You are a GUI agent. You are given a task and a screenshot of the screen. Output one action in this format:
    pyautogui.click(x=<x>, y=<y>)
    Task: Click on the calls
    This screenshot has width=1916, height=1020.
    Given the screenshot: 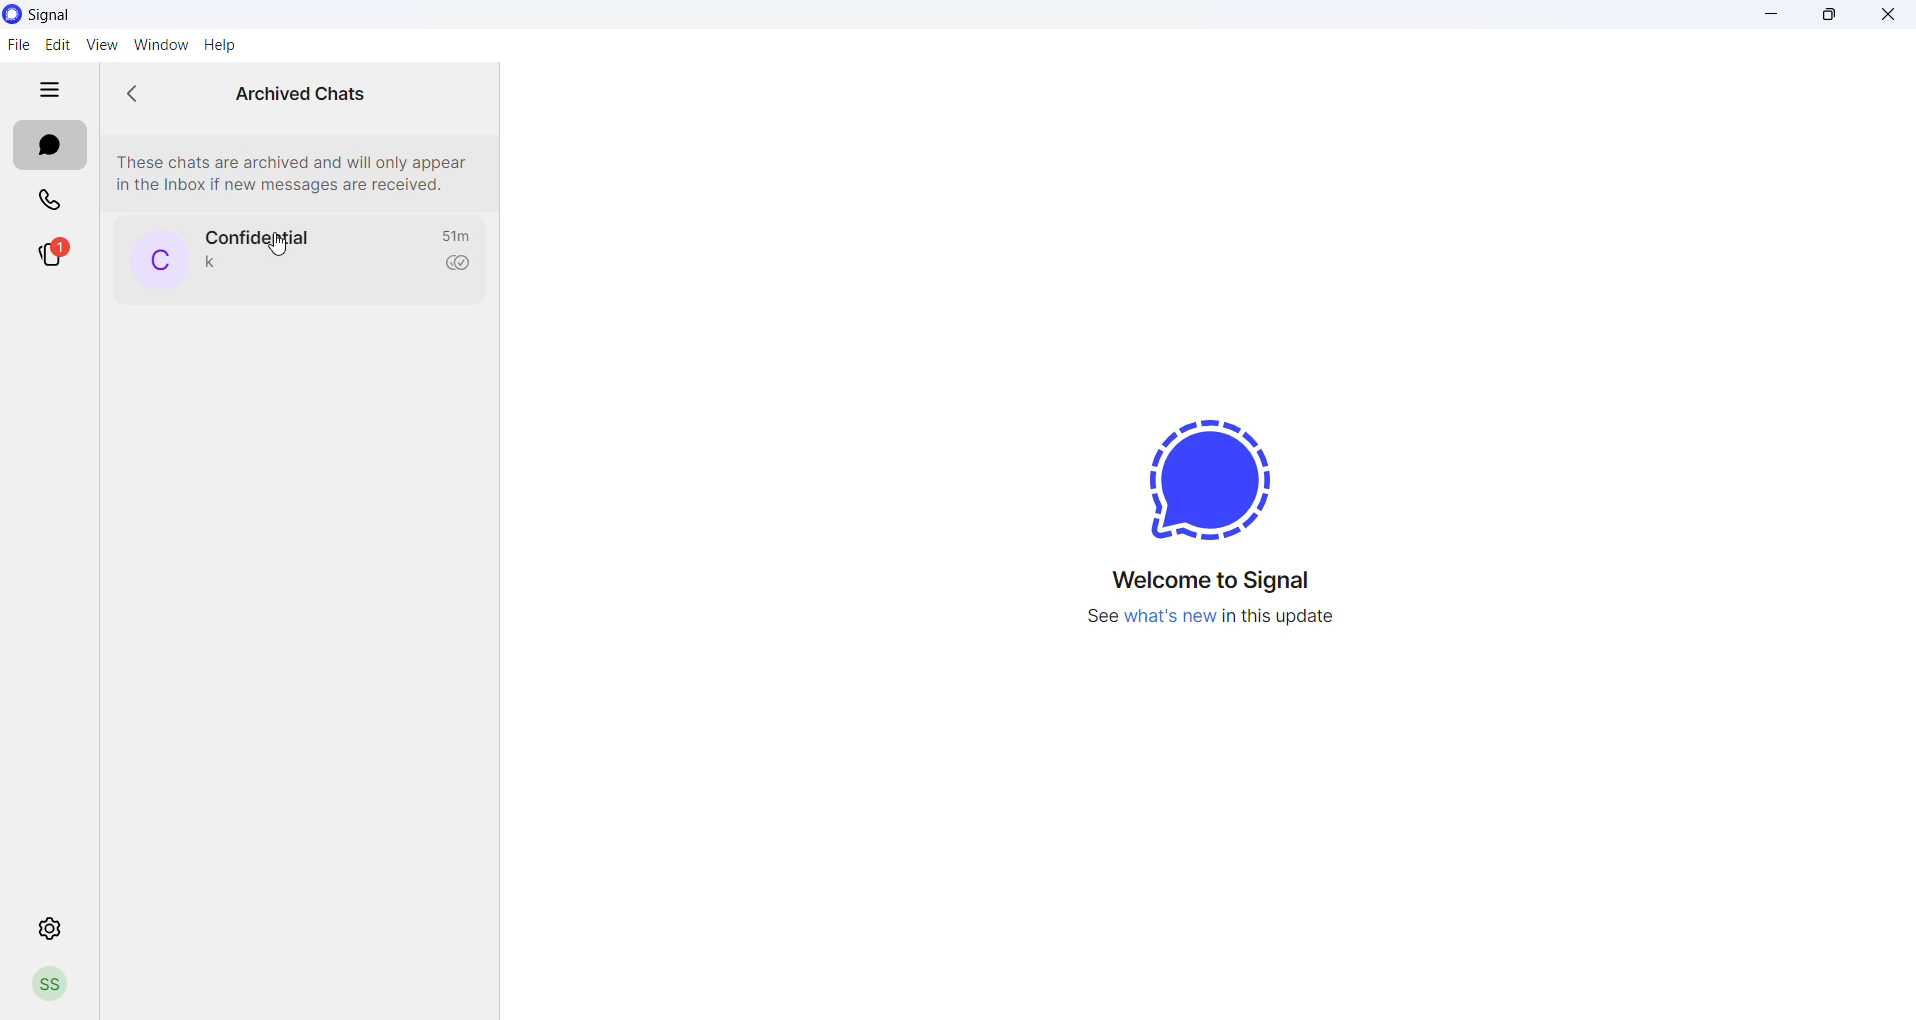 What is the action you would take?
    pyautogui.click(x=47, y=202)
    